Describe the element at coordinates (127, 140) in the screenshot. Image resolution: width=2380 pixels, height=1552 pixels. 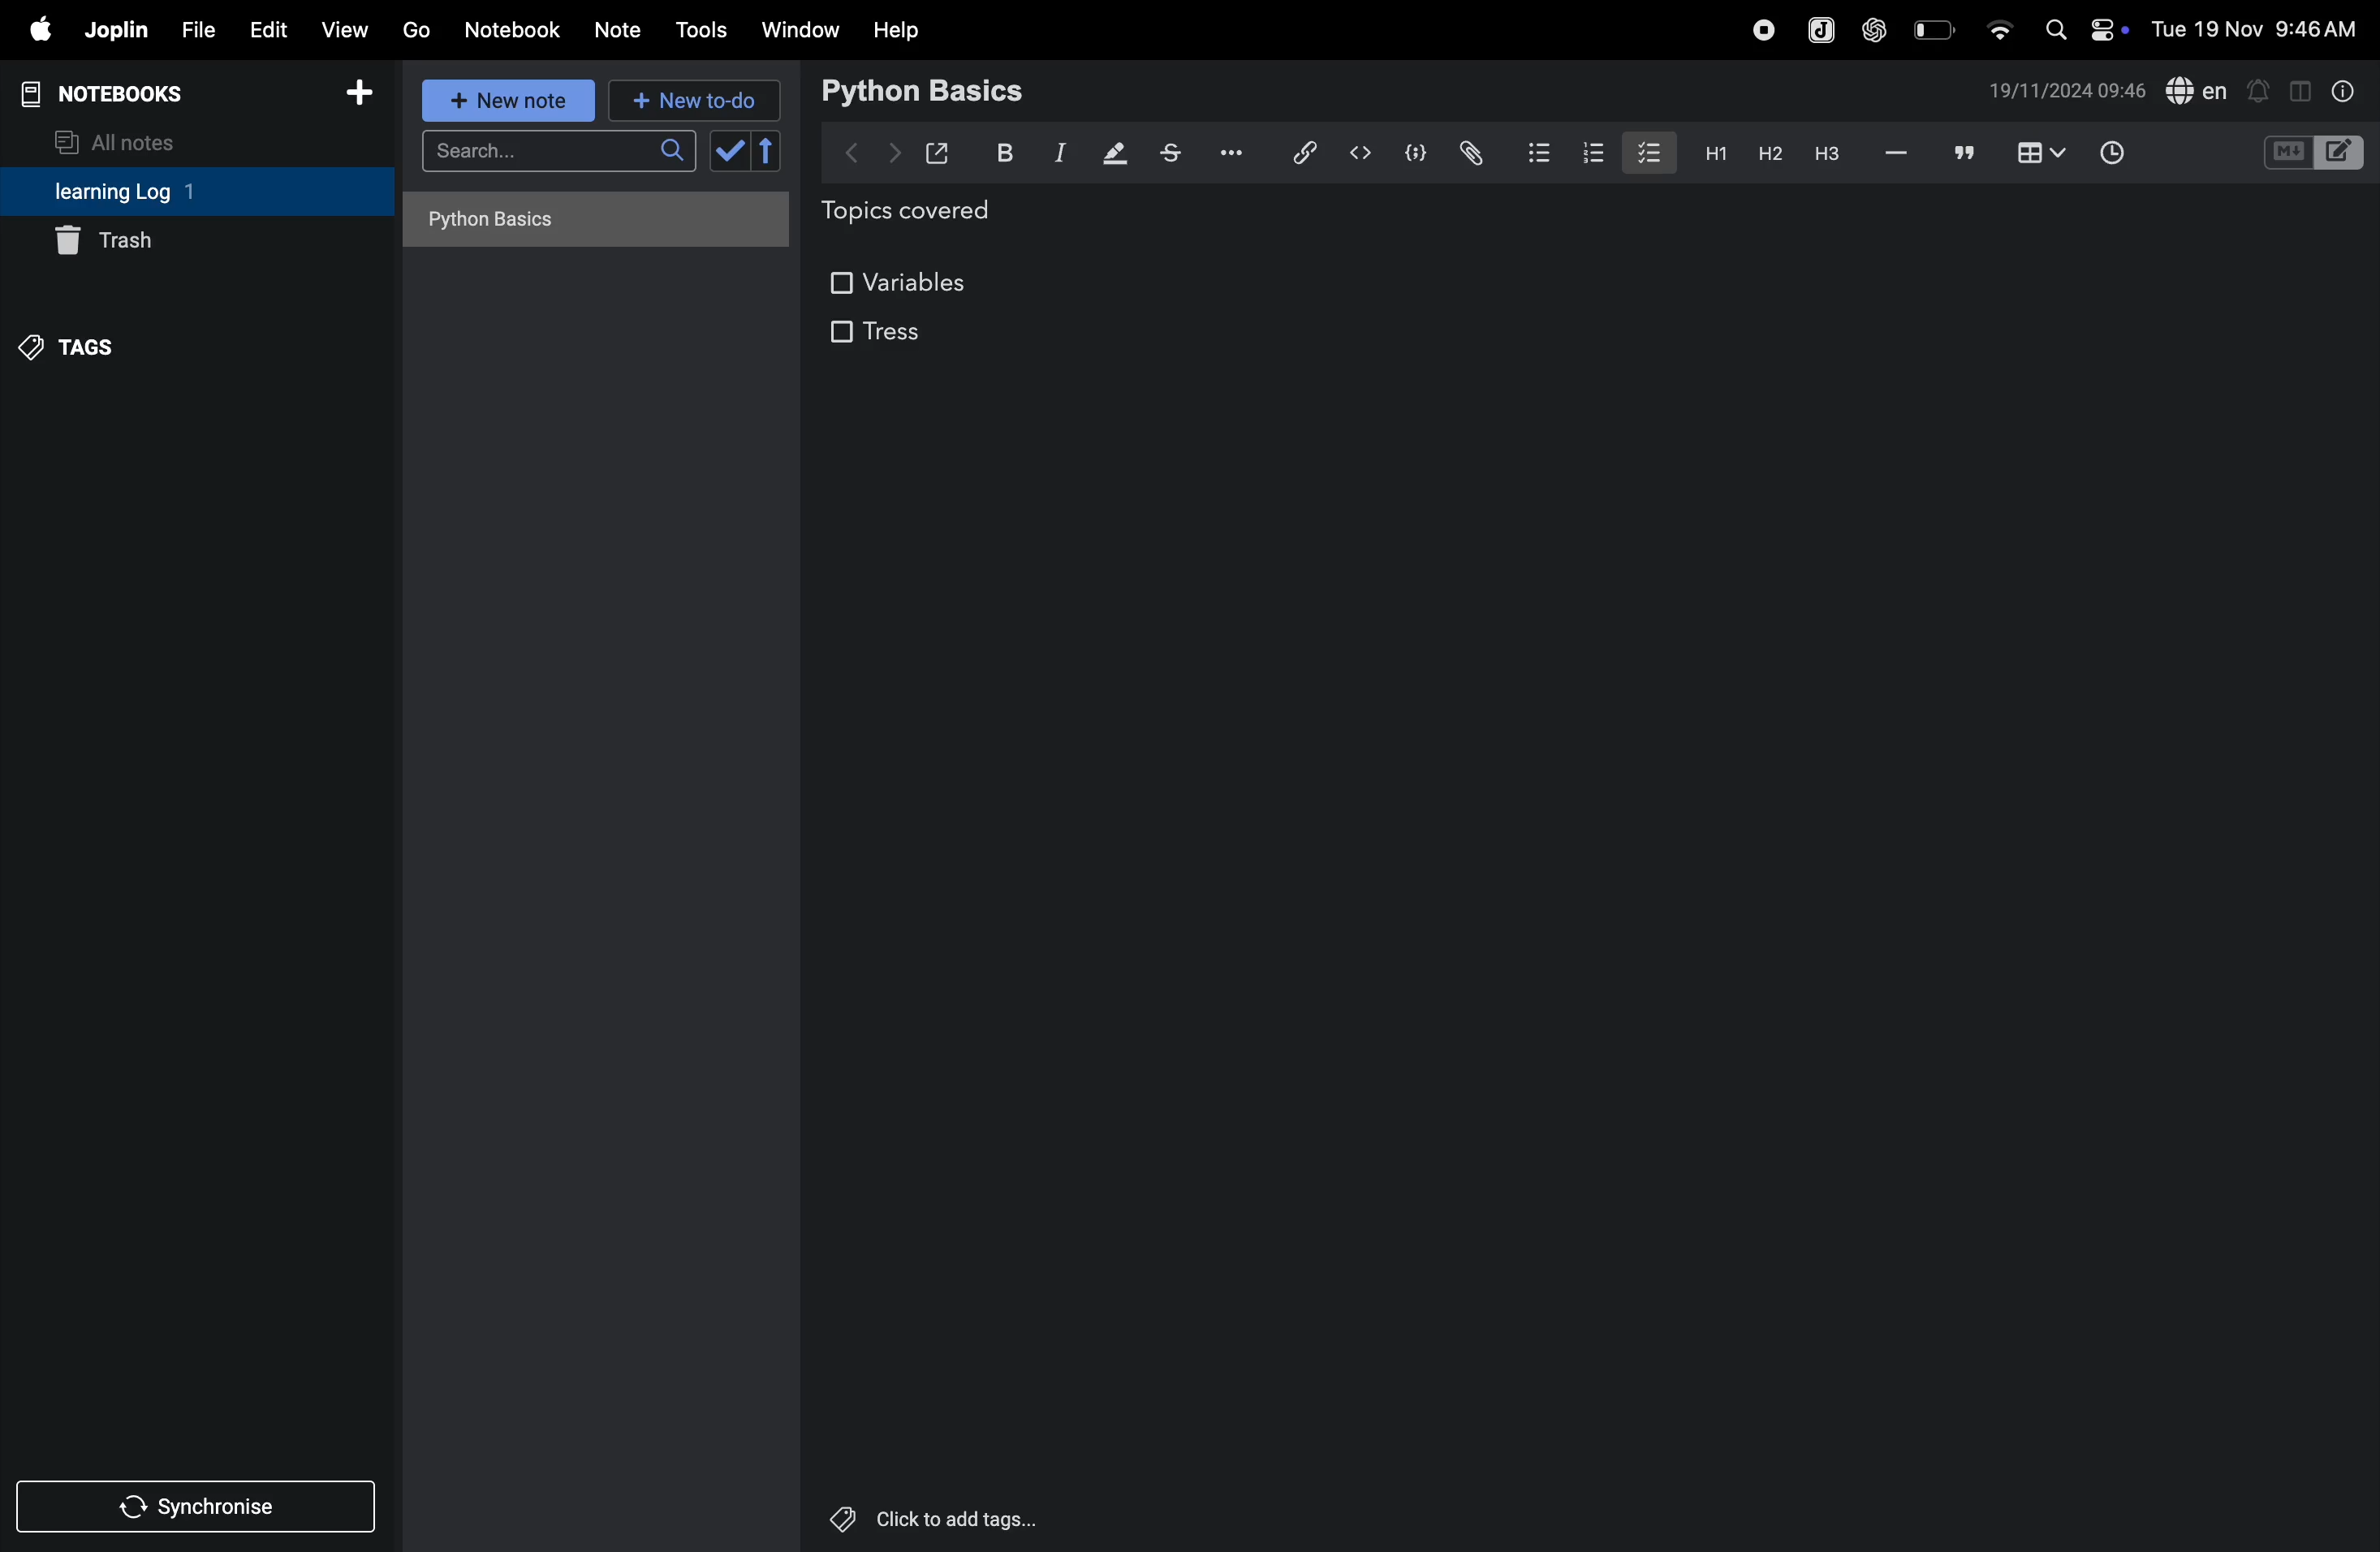
I see `all notes` at that location.